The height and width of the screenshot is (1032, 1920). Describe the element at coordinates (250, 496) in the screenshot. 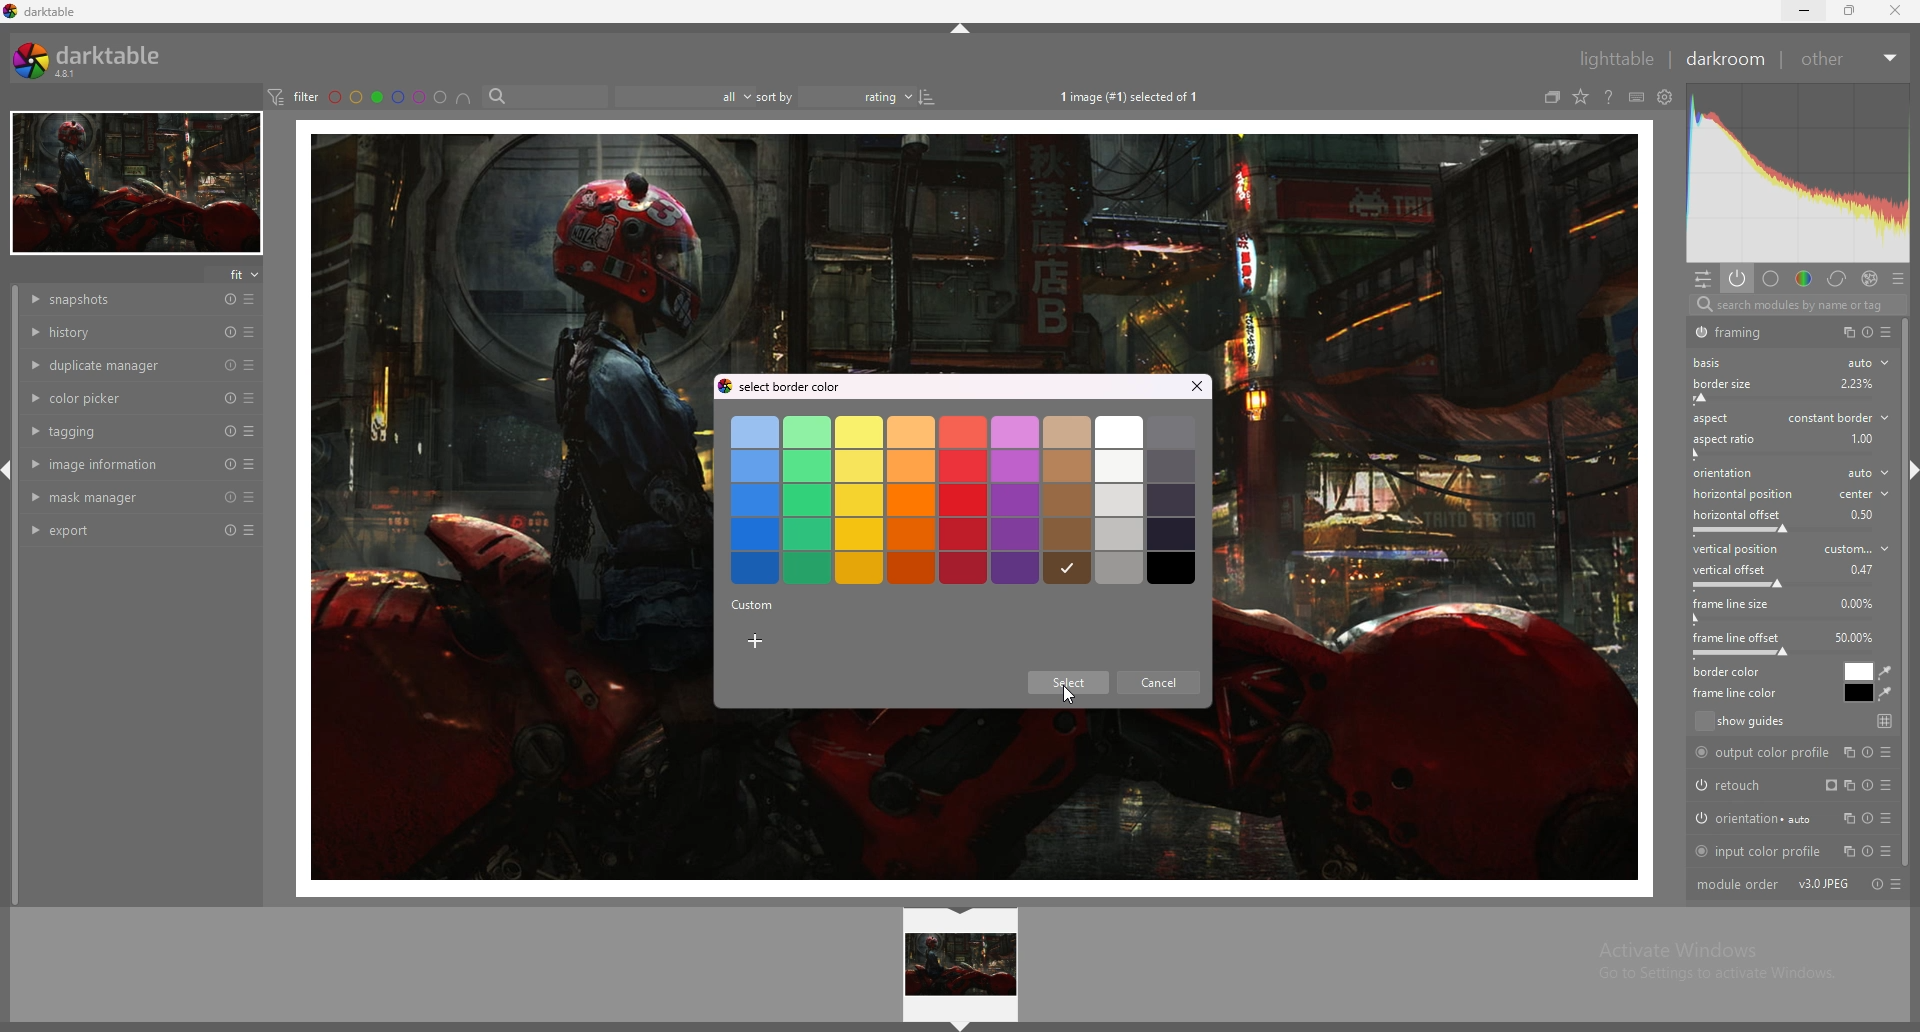

I see `presets` at that location.